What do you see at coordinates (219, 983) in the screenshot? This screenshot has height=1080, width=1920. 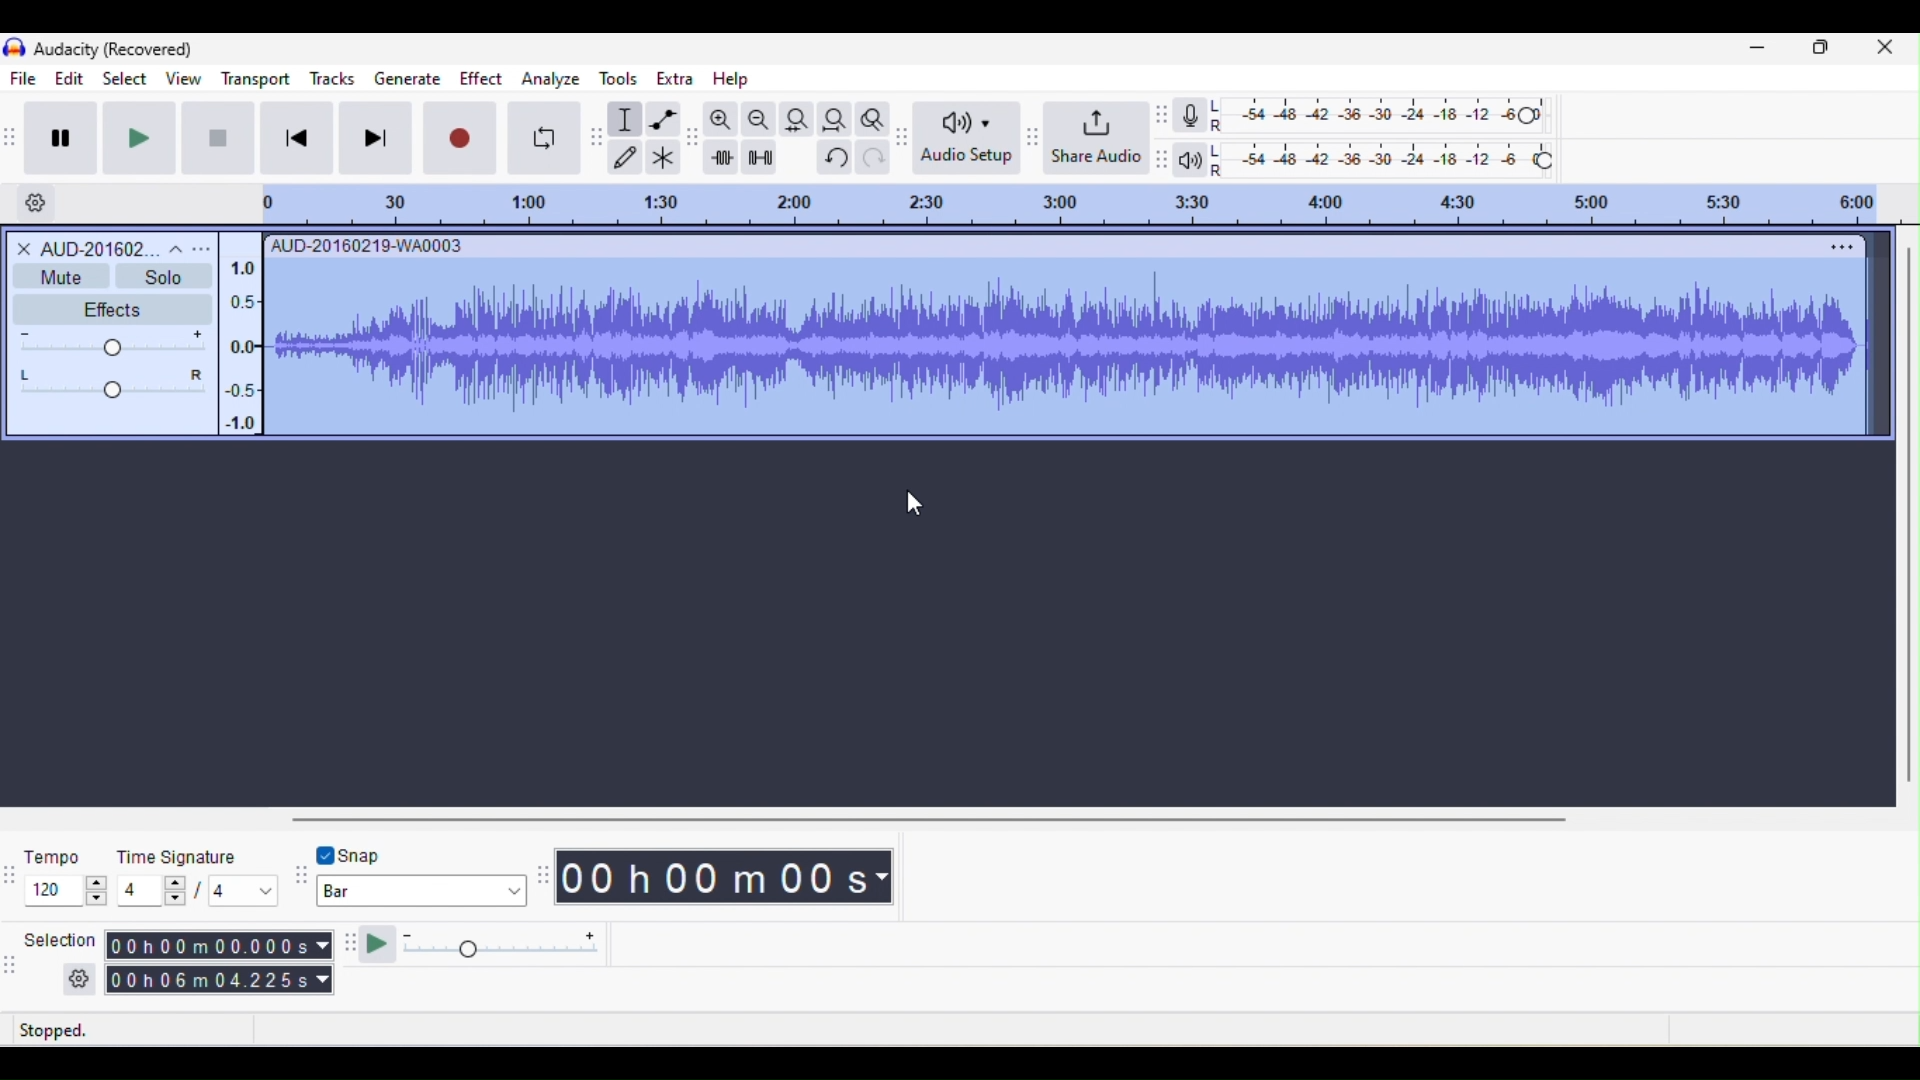 I see `00 h 06 m 04.225 s` at bounding box center [219, 983].